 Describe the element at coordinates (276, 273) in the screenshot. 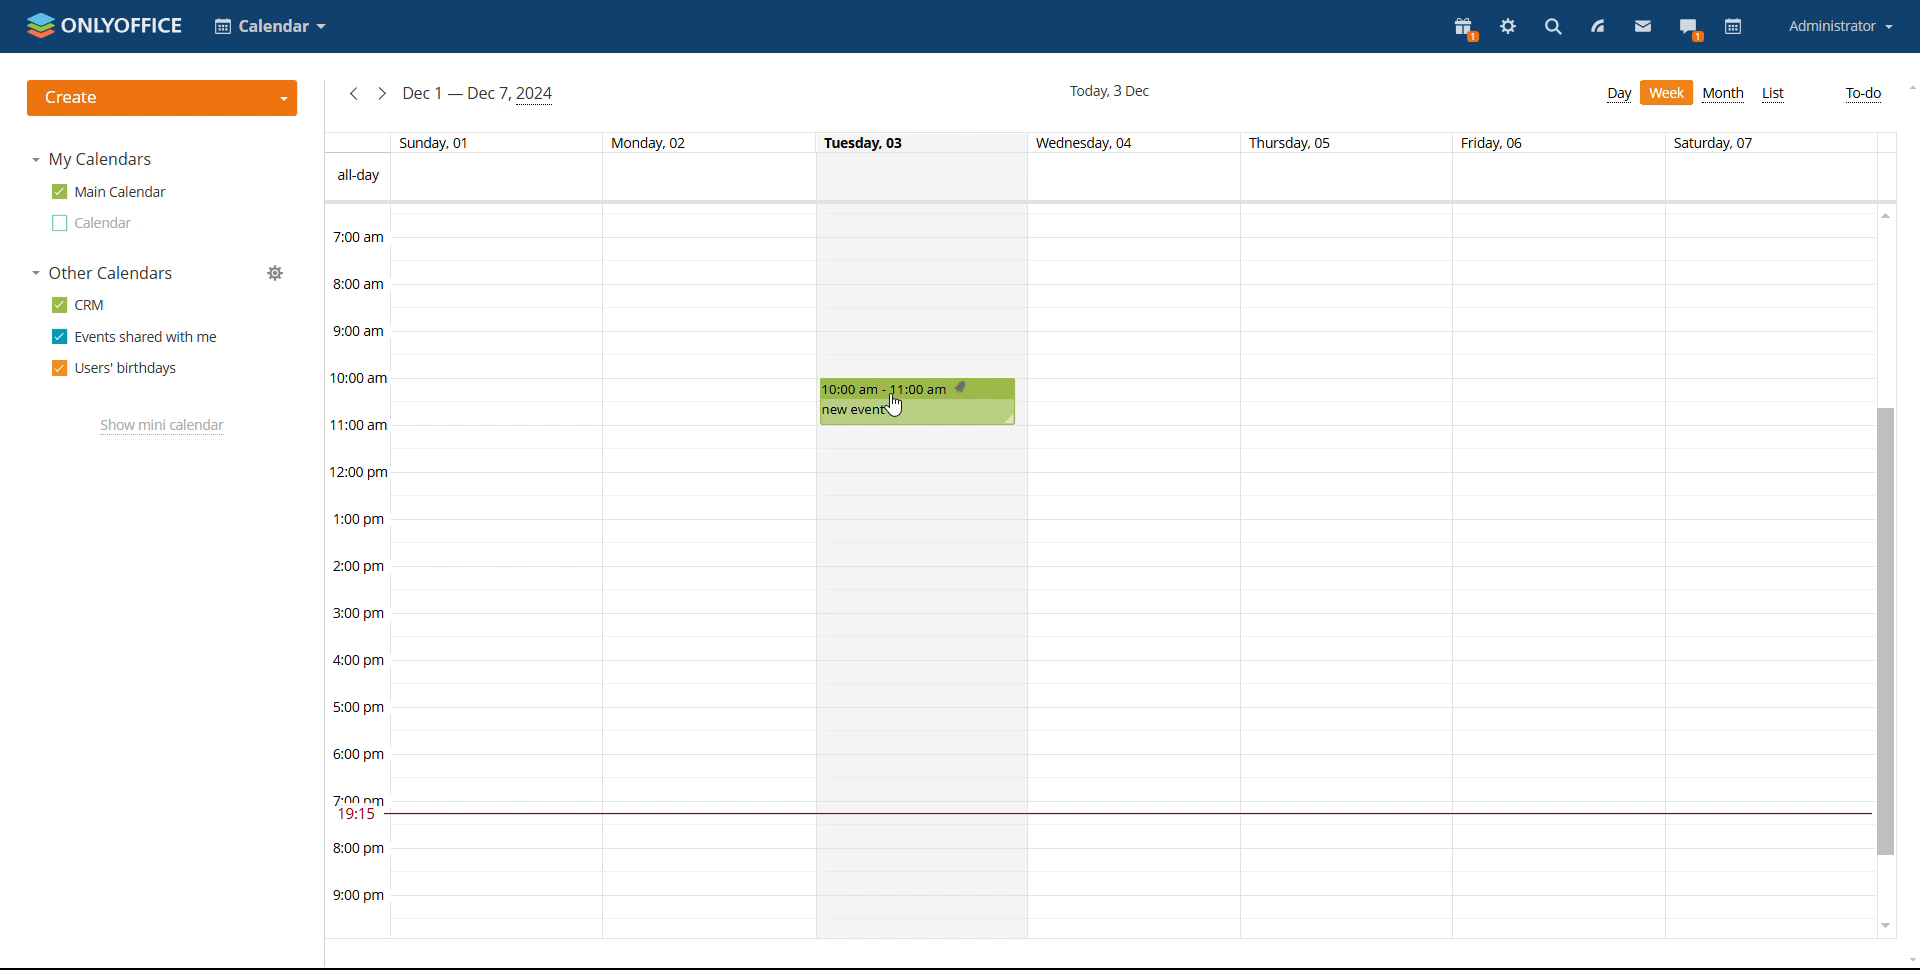

I see `manage` at that location.